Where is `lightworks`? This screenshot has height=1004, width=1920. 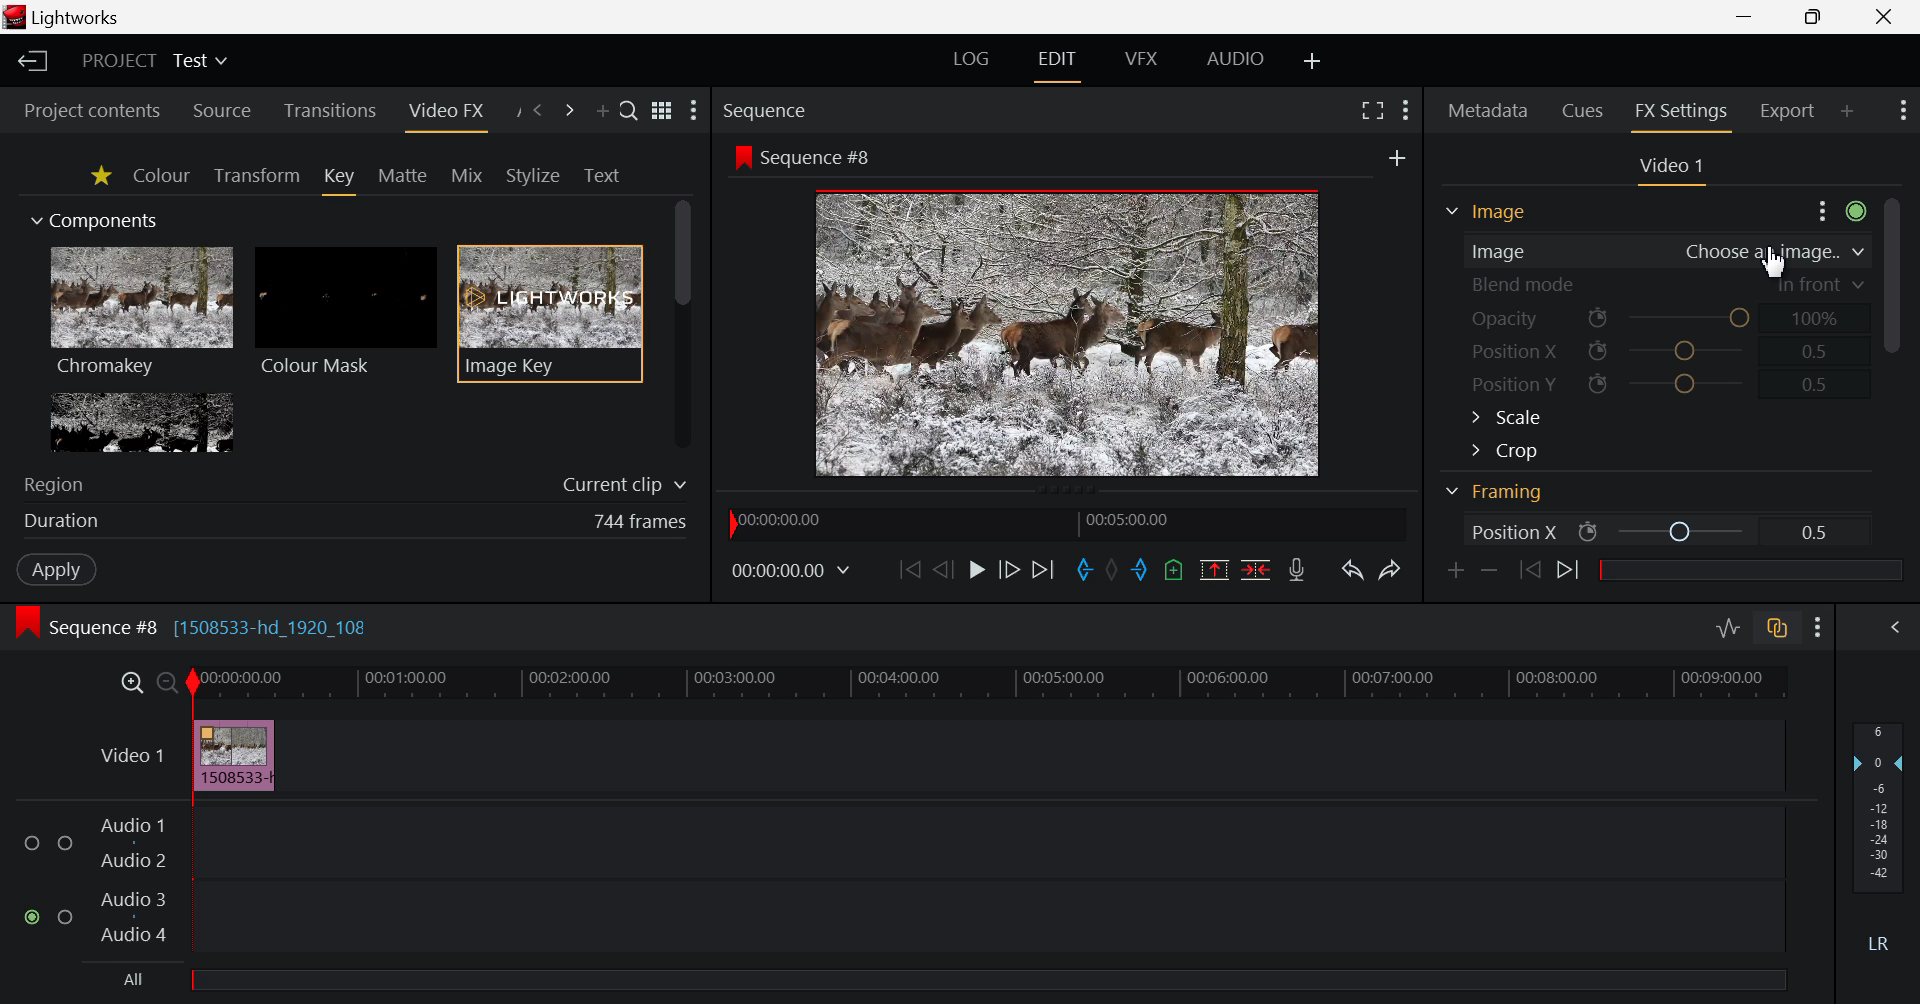 lightworks is located at coordinates (66, 18).